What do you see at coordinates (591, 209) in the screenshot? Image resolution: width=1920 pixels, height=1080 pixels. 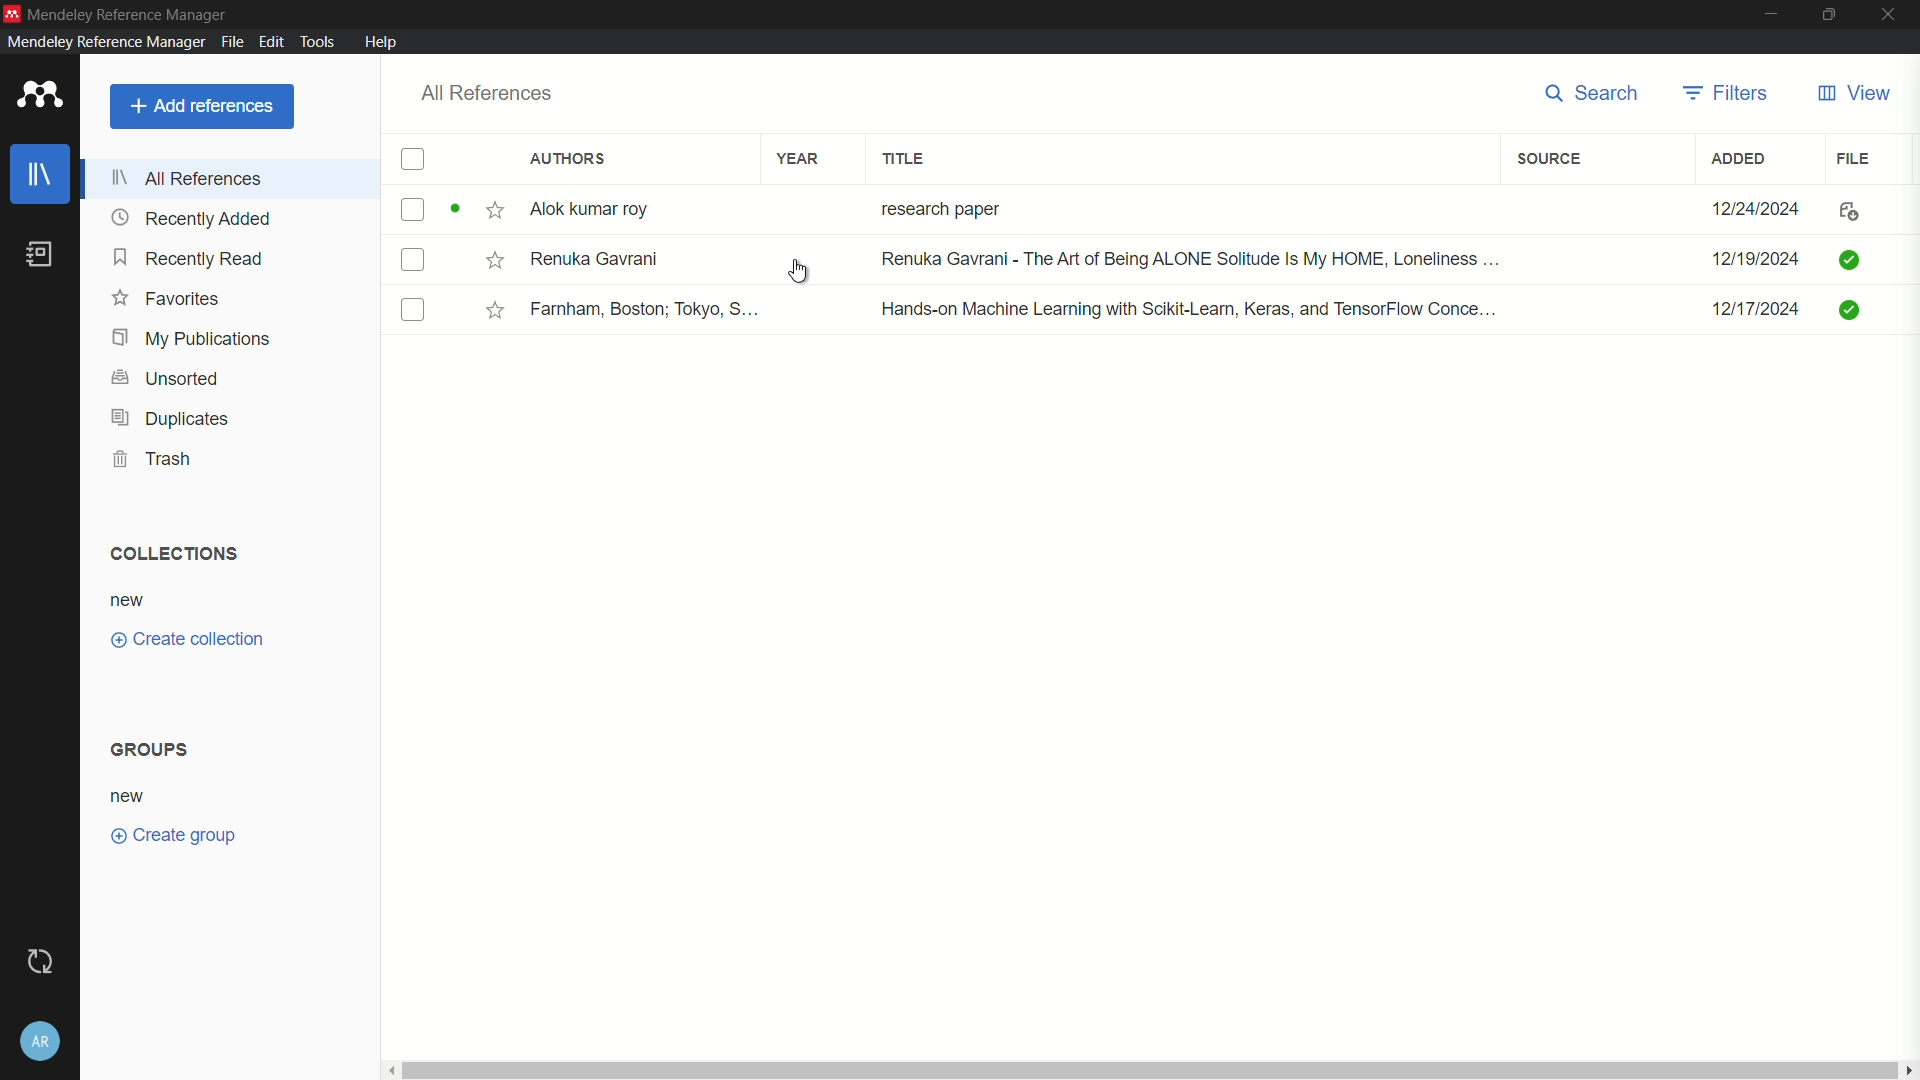 I see `Alok kumar roy` at bounding box center [591, 209].